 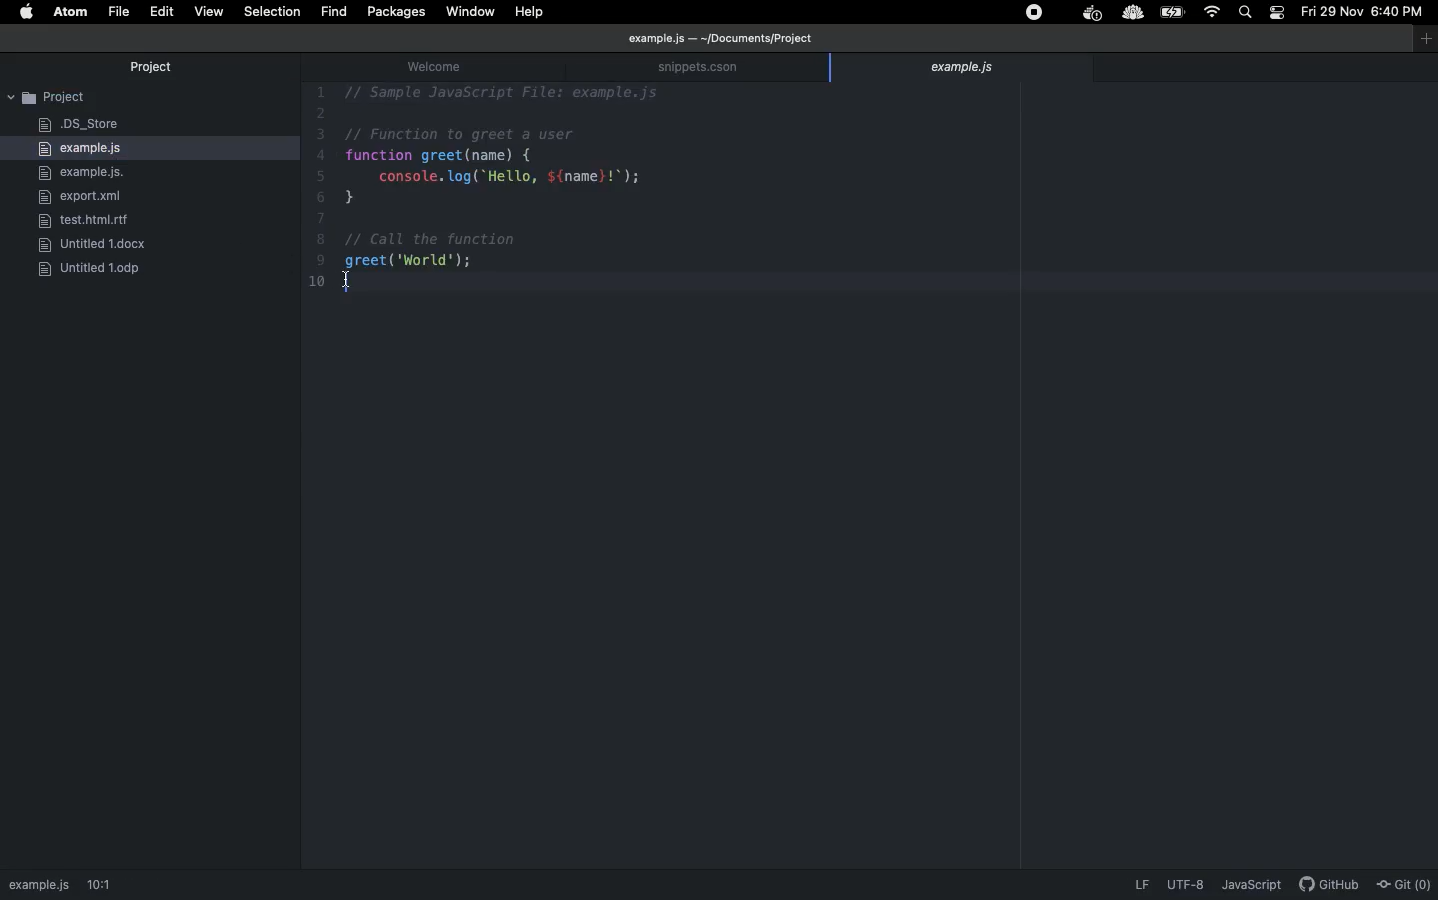 I want to click on extension, so click(x=1132, y=15).